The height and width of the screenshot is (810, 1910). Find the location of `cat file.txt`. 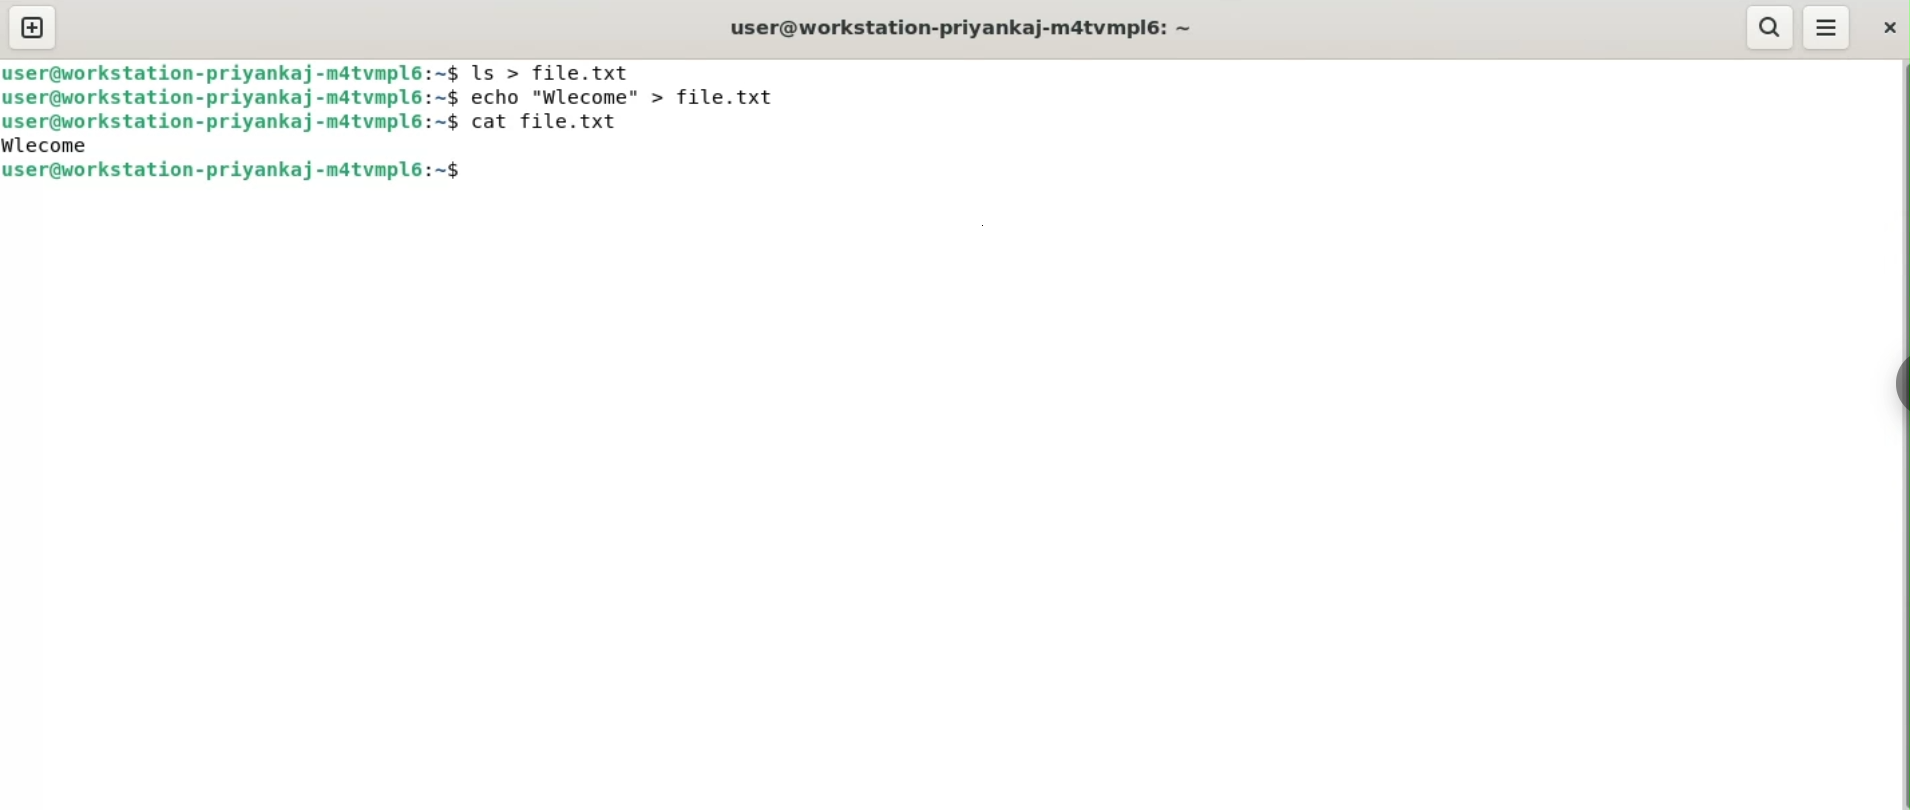

cat file.txt is located at coordinates (557, 128).